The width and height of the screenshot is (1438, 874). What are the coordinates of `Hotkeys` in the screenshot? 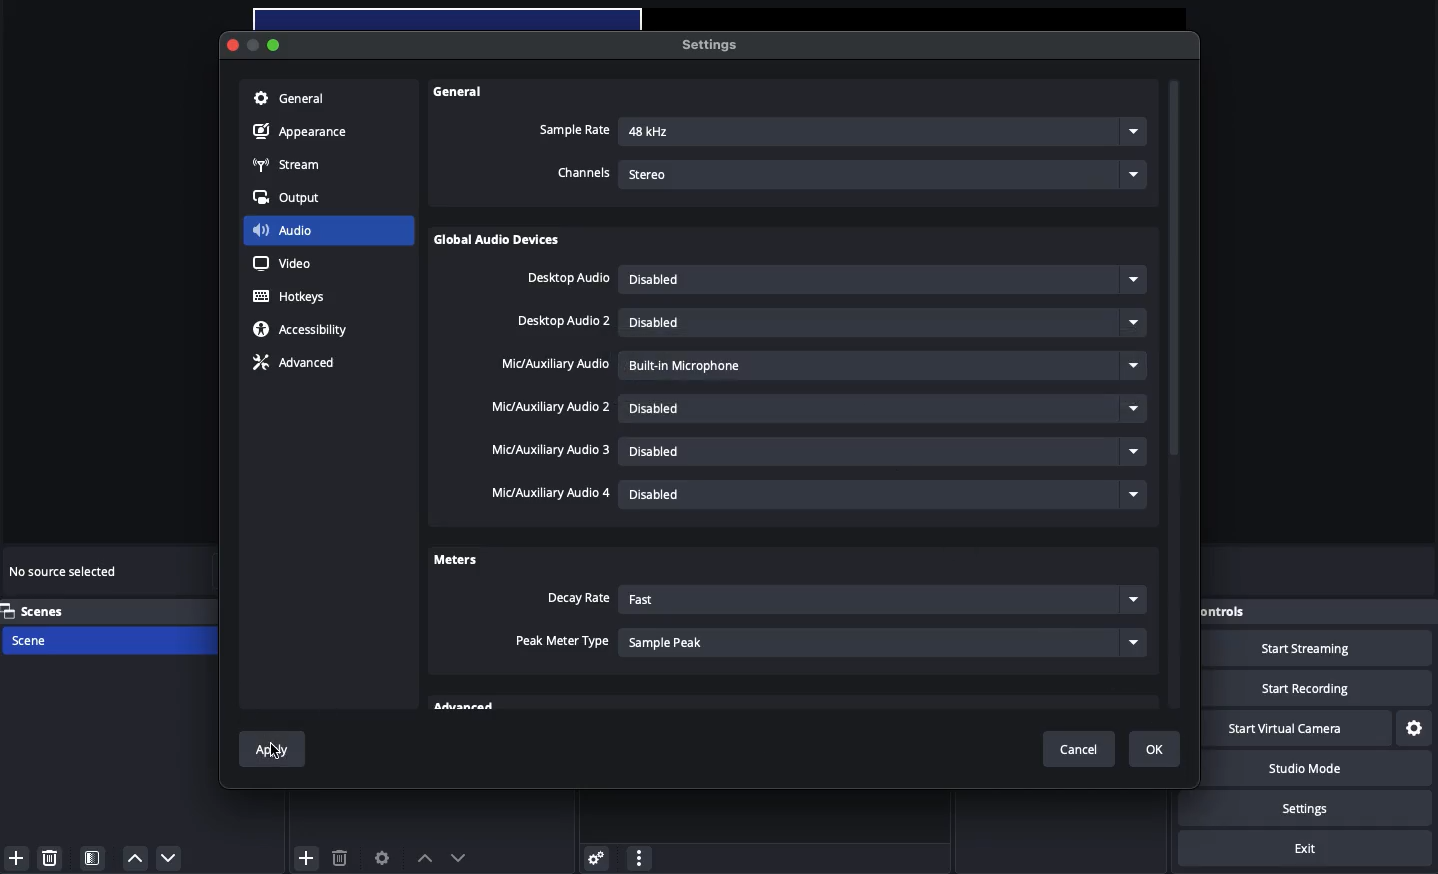 It's located at (293, 297).